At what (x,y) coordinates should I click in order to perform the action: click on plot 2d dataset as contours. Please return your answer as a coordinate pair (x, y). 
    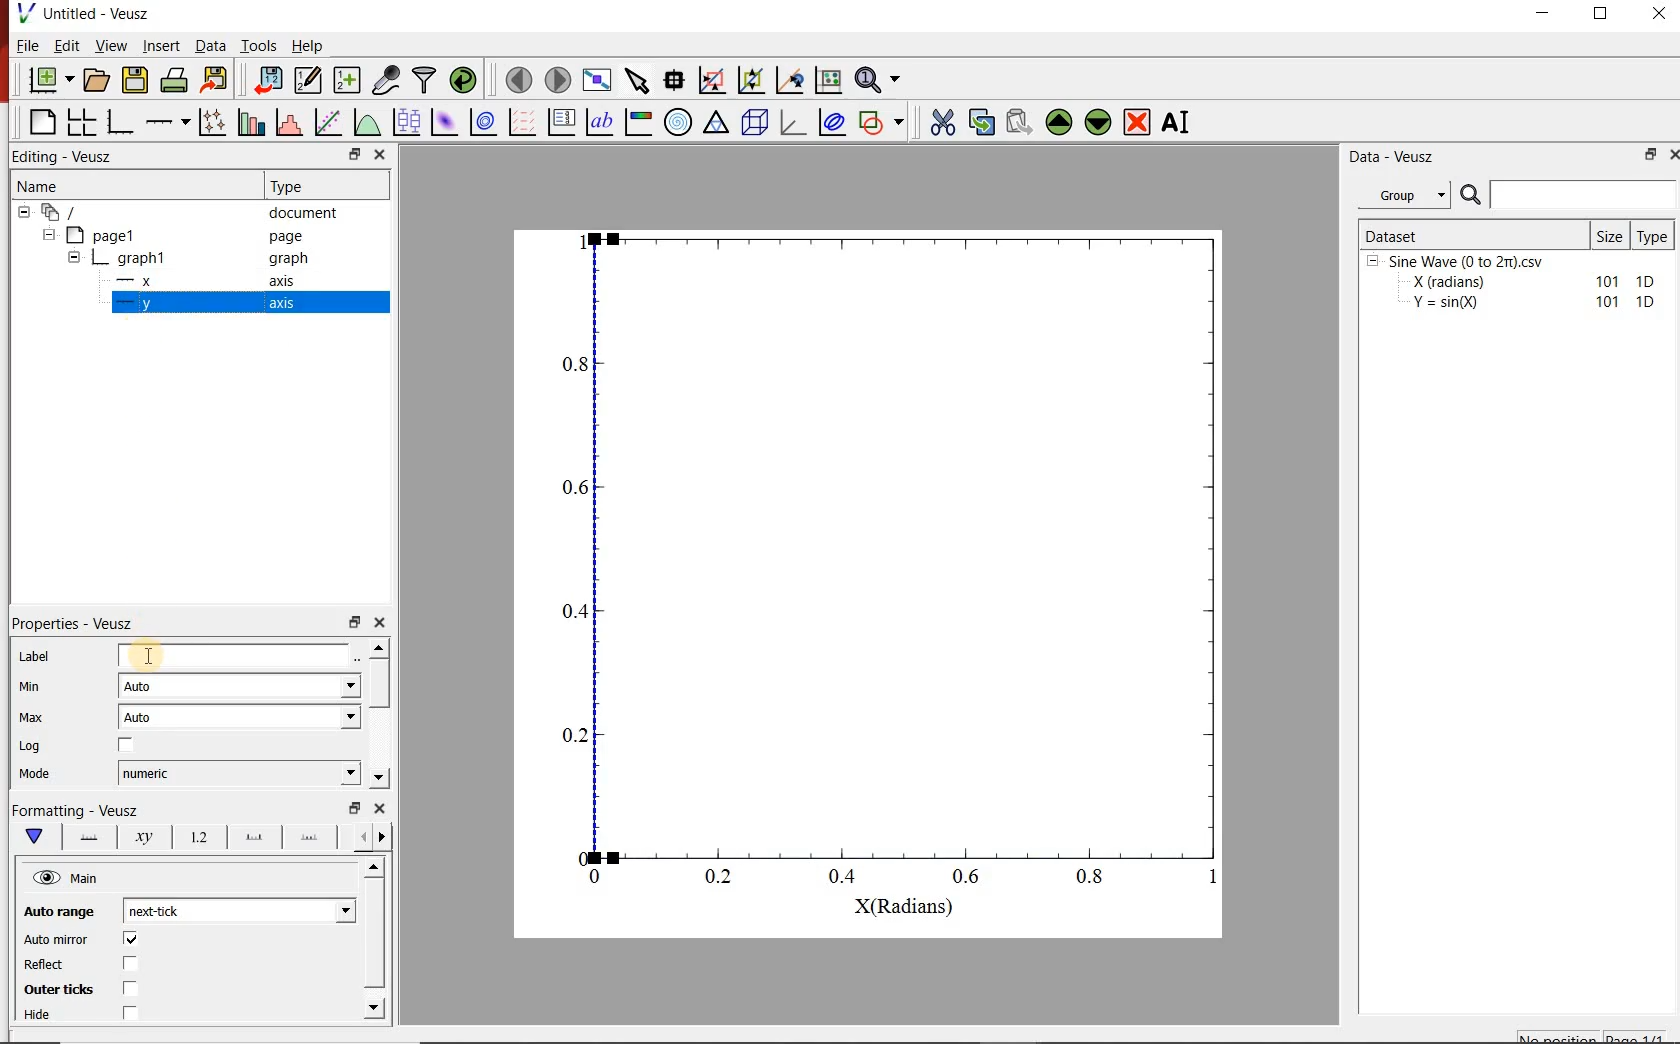
    Looking at the image, I should click on (483, 122).